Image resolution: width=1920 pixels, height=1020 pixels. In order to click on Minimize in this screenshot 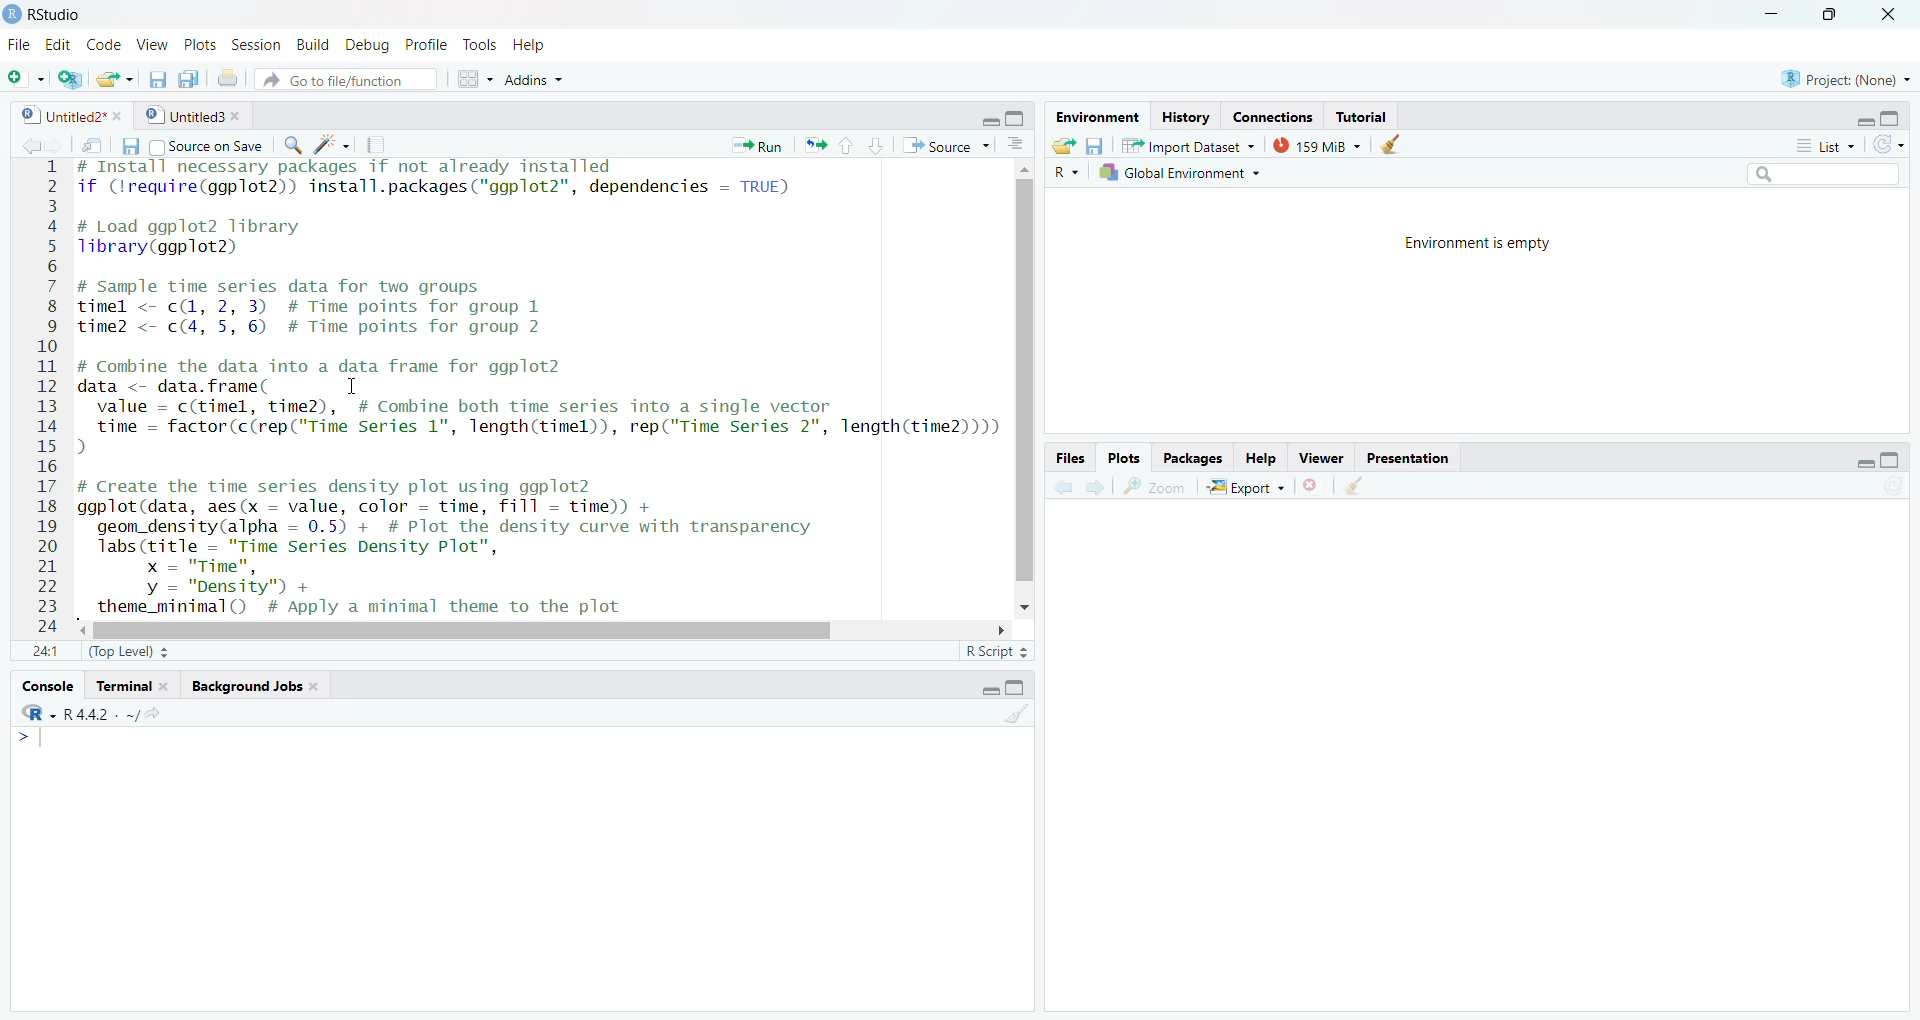, I will do `click(1853, 461)`.